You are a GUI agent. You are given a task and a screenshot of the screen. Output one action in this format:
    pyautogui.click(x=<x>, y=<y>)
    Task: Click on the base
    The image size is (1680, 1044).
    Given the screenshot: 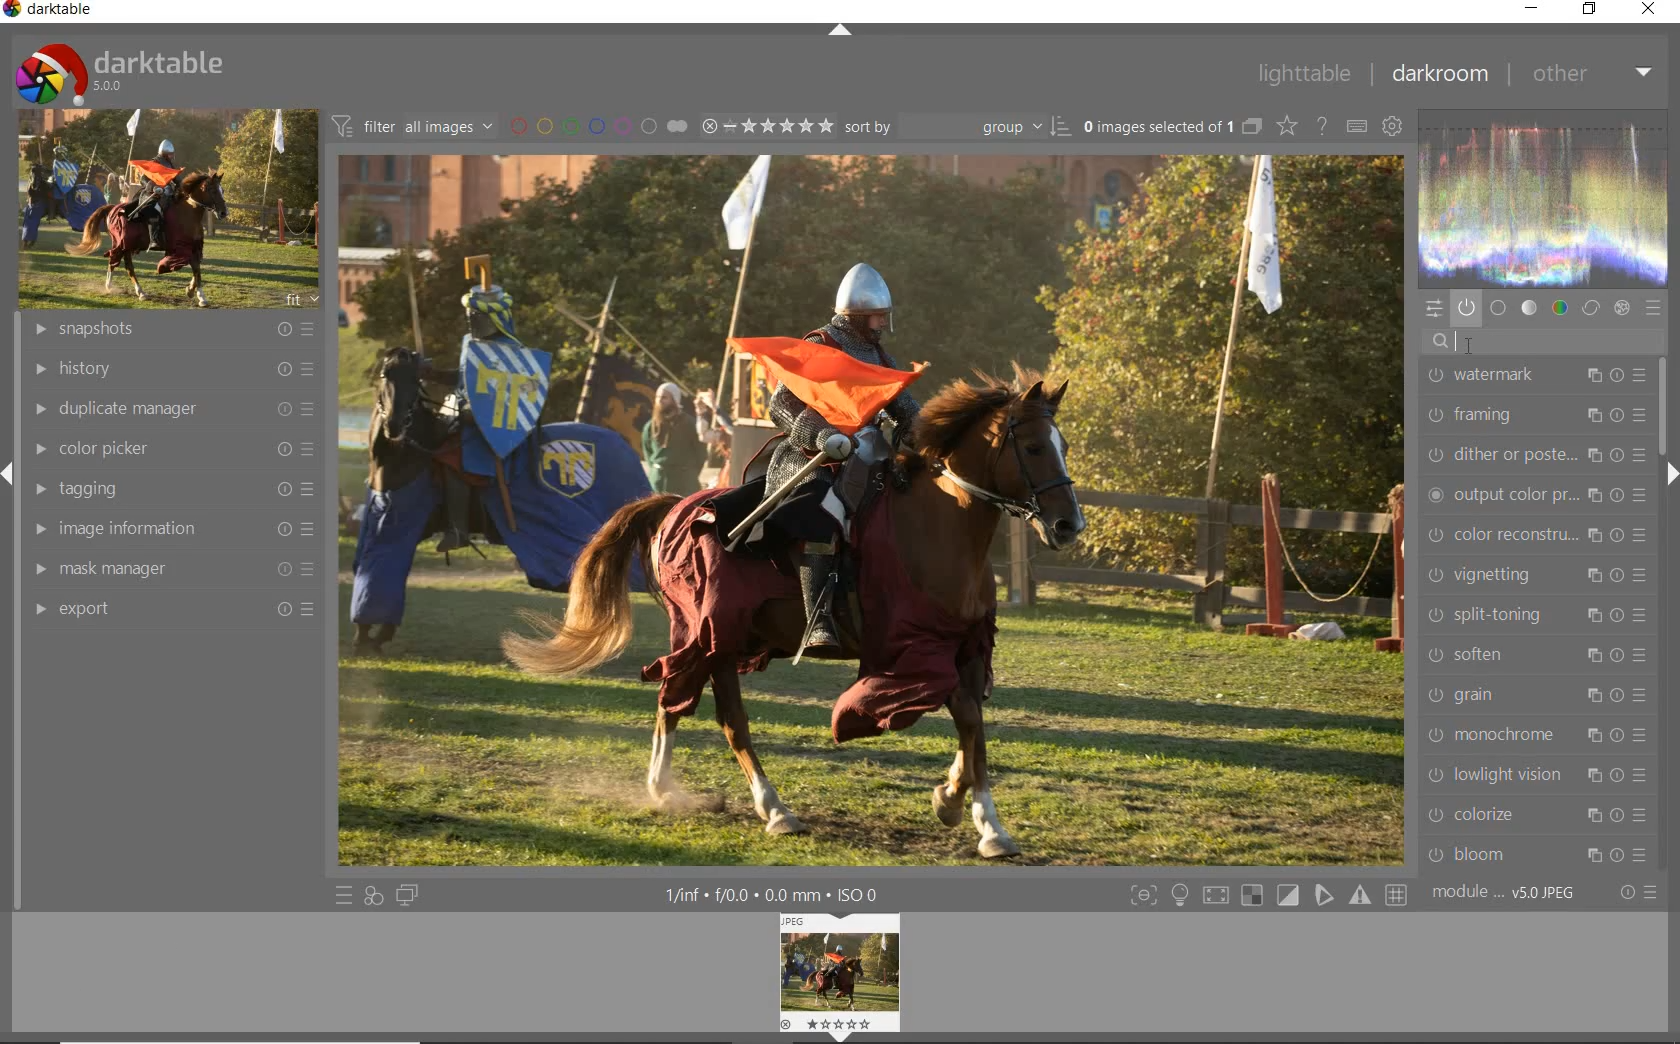 What is the action you would take?
    pyautogui.click(x=1498, y=309)
    